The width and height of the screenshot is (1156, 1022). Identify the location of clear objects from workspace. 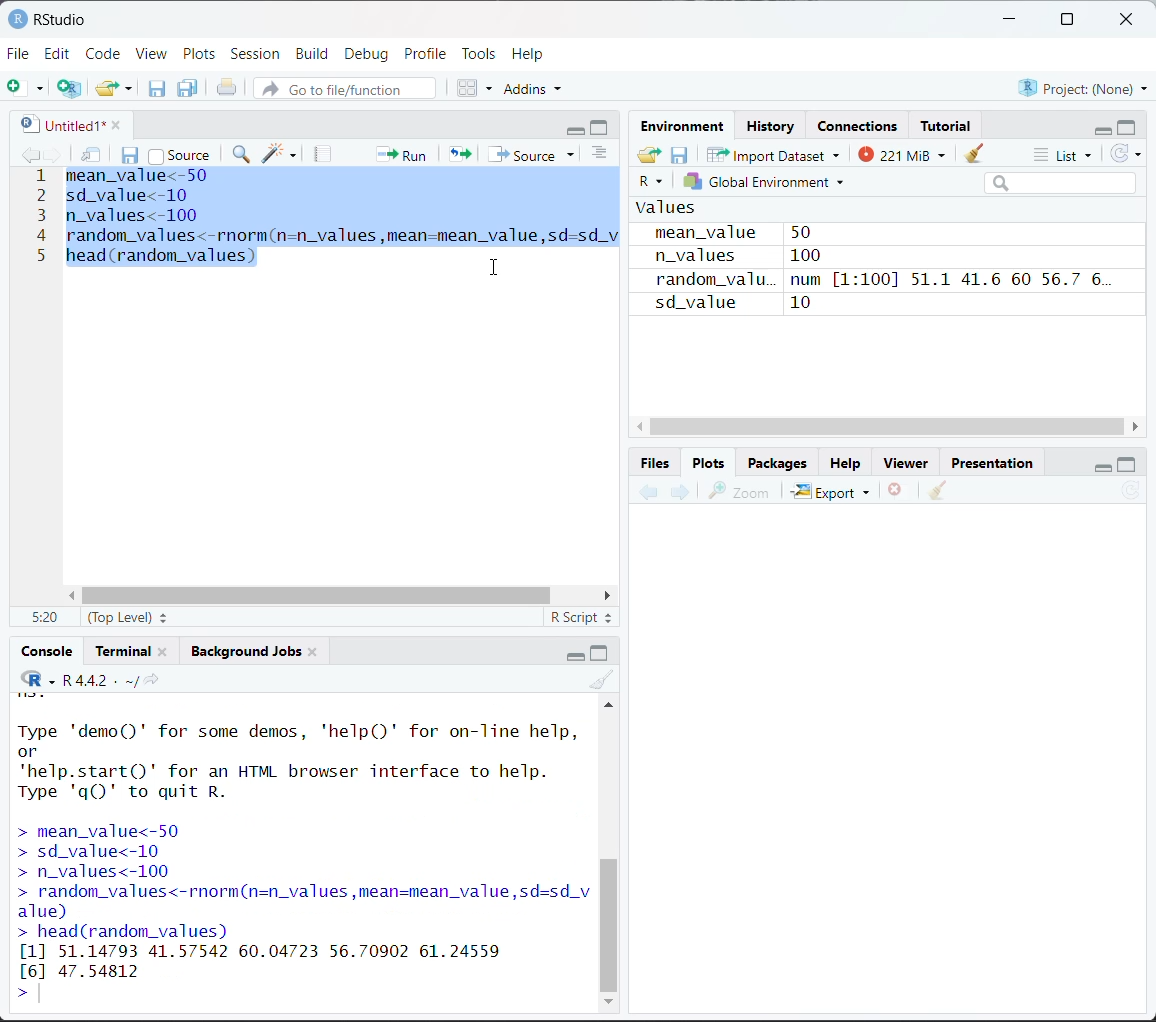
(969, 150).